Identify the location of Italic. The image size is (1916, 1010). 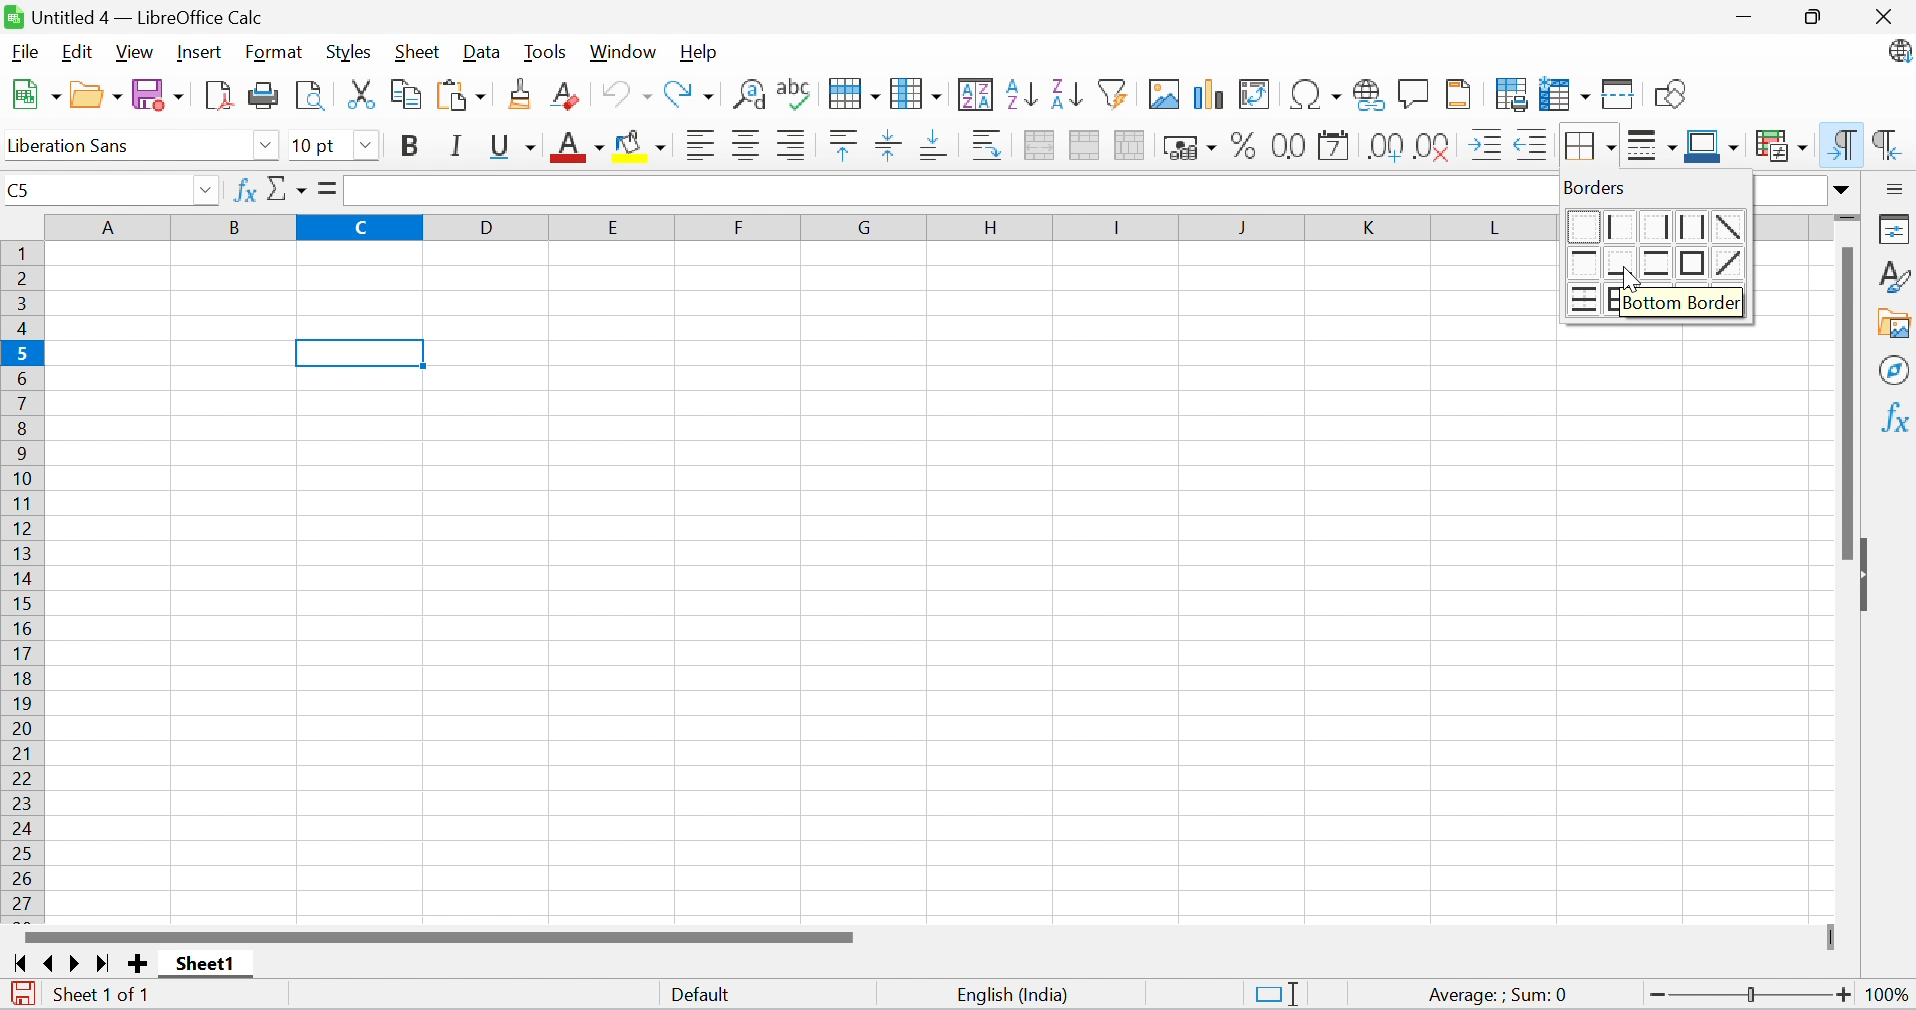
(459, 146).